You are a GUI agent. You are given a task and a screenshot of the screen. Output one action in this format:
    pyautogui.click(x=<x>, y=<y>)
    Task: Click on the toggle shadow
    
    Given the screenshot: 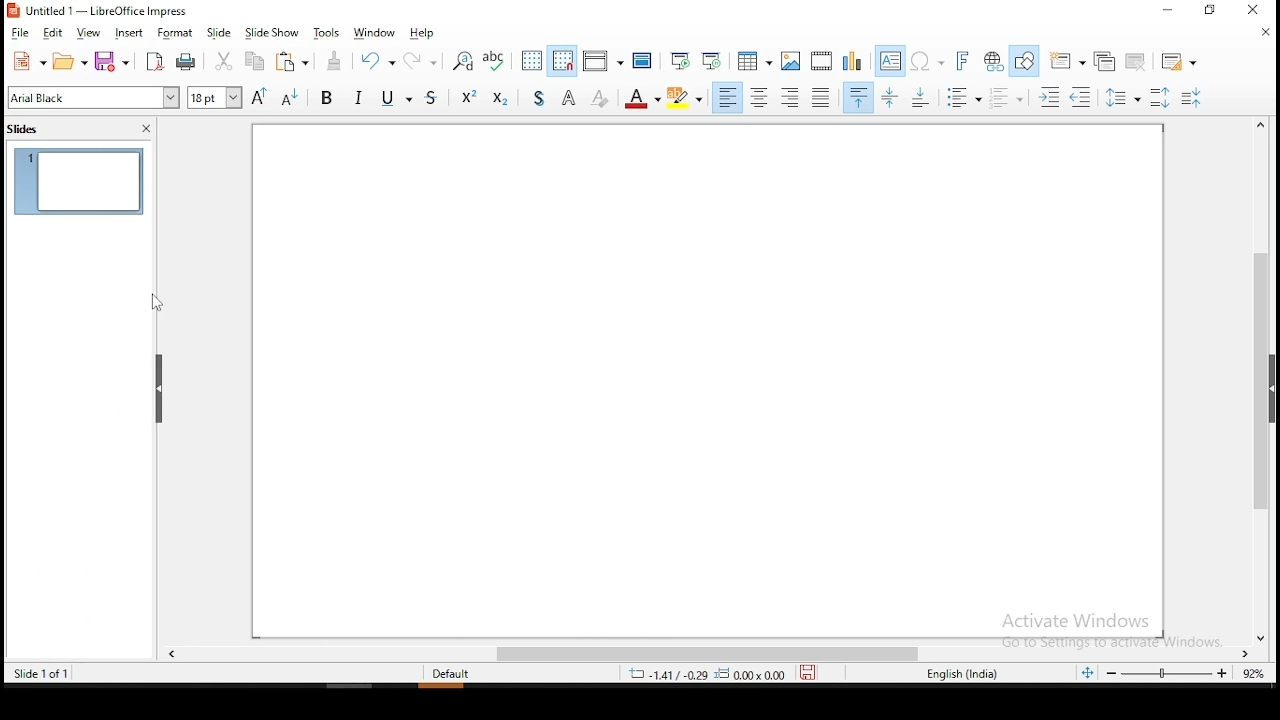 What is the action you would take?
    pyautogui.click(x=535, y=98)
    